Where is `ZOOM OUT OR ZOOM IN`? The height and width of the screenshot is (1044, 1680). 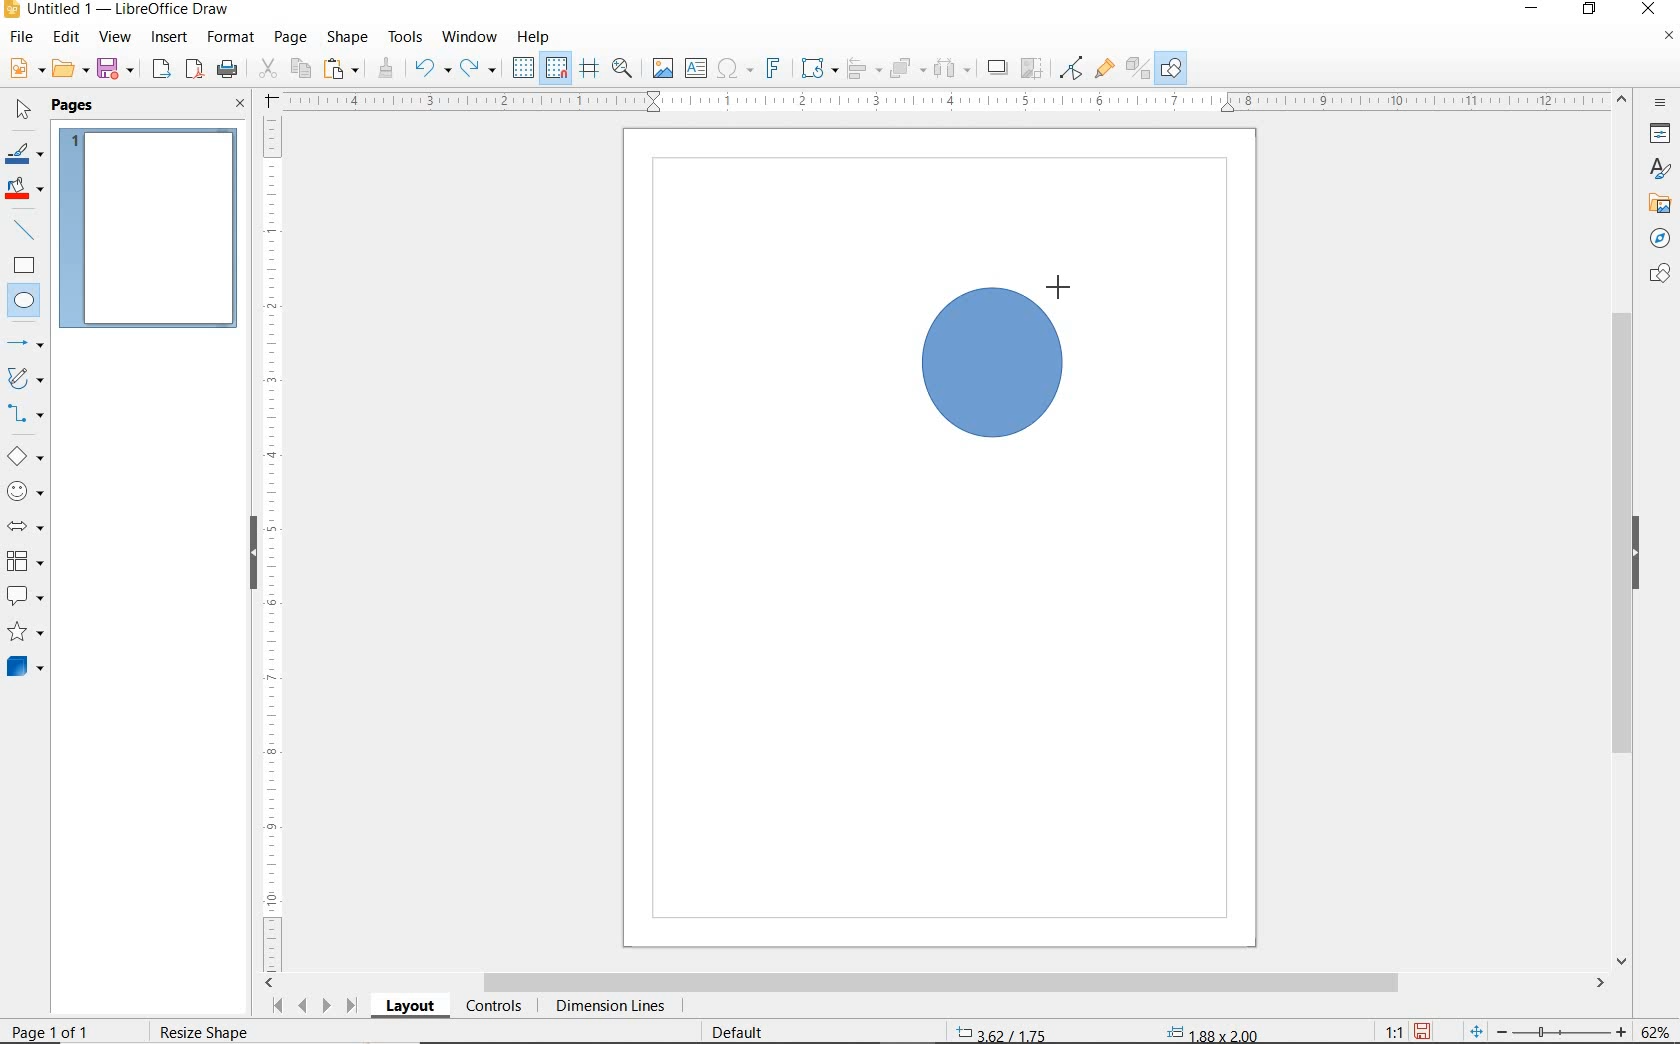 ZOOM OUT OR ZOOM IN is located at coordinates (1548, 1032).